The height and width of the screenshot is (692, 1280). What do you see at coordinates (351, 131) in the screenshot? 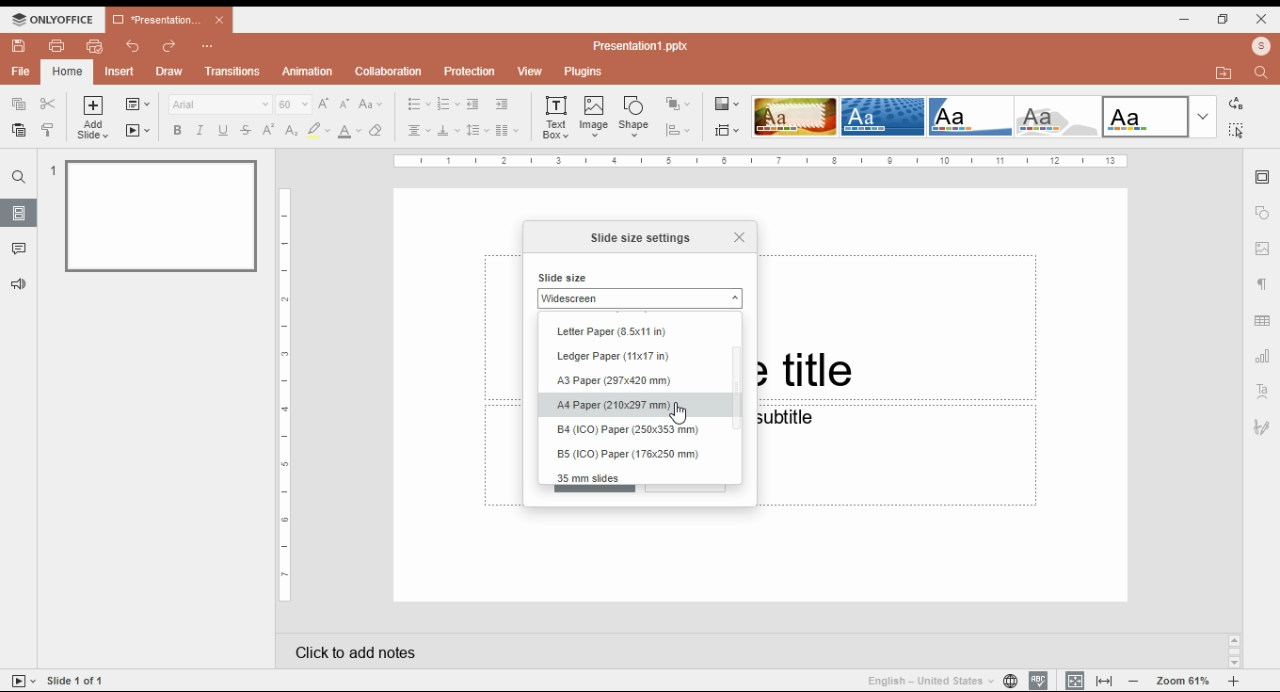
I see `font color` at bounding box center [351, 131].